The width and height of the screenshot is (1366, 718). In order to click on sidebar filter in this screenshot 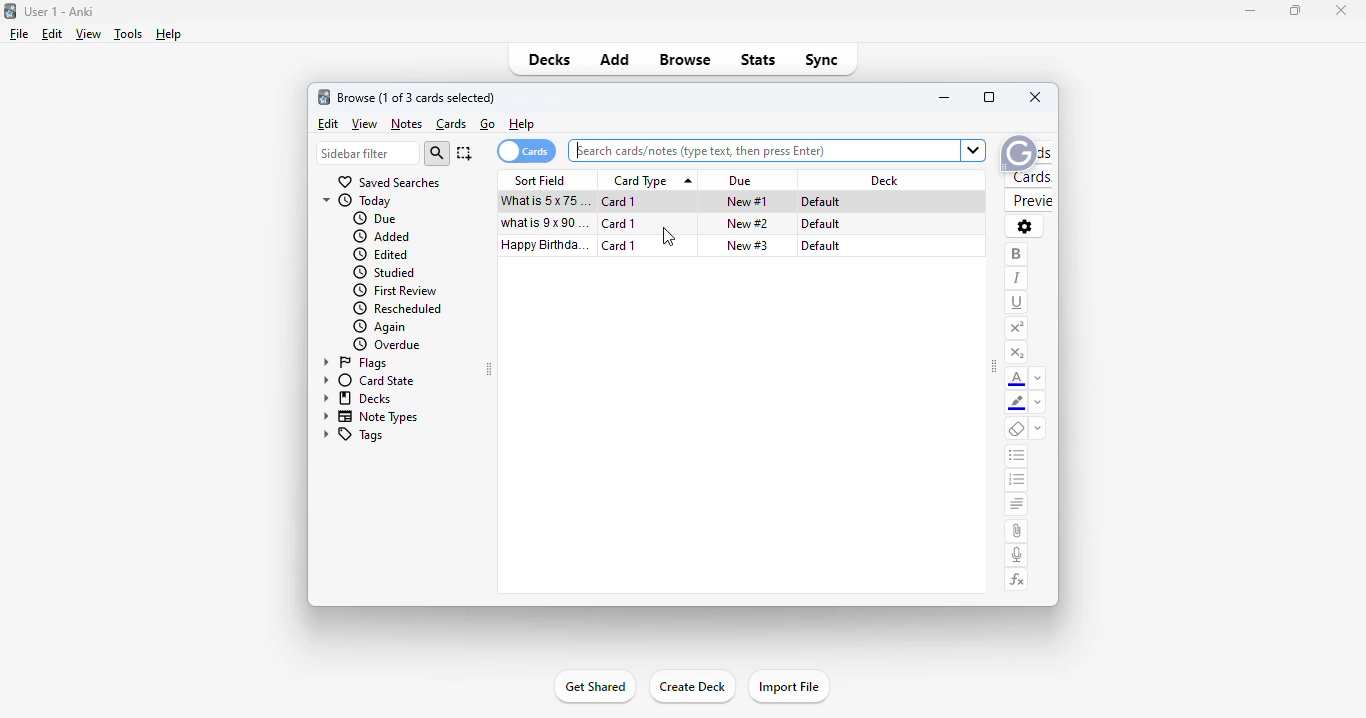, I will do `click(369, 153)`.